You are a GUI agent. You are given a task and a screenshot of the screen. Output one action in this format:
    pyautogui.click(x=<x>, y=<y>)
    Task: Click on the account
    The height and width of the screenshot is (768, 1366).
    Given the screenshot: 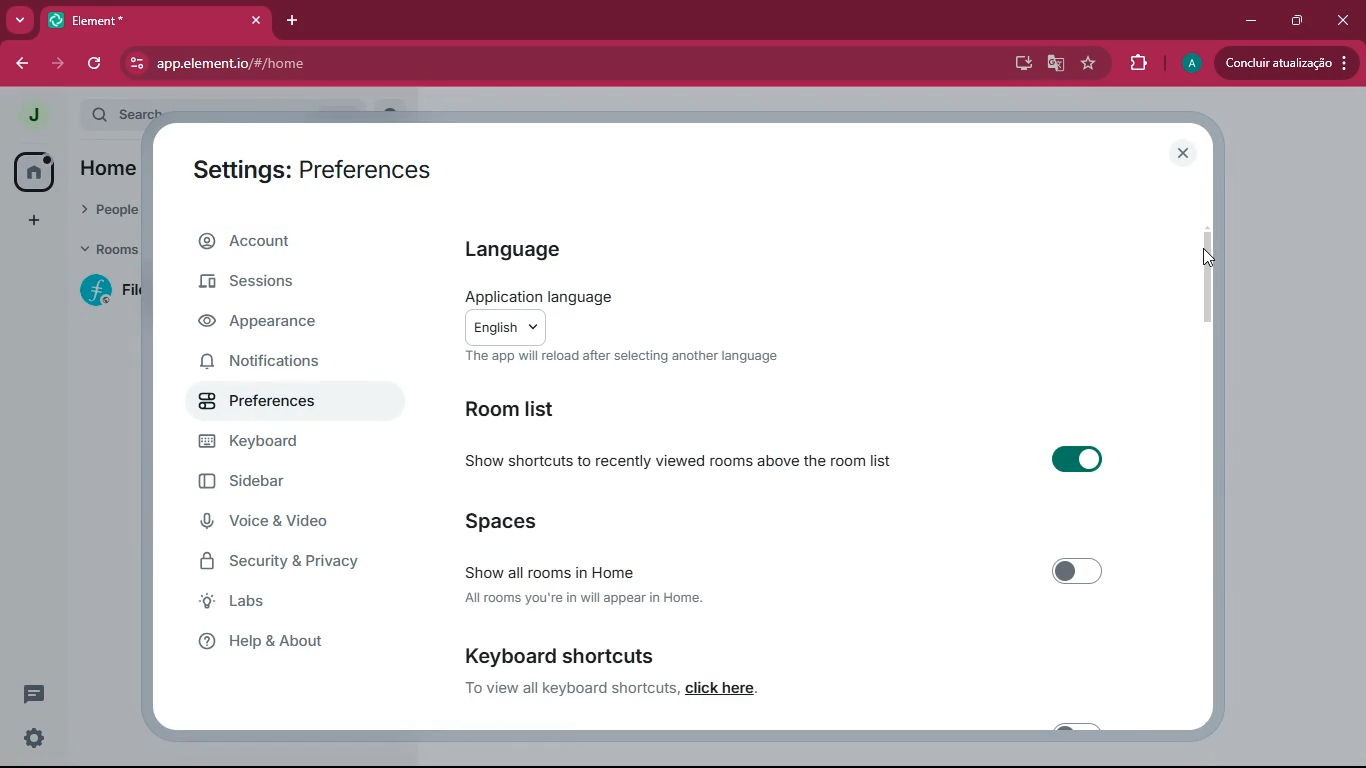 What is the action you would take?
    pyautogui.click(x=289, y=245)
    